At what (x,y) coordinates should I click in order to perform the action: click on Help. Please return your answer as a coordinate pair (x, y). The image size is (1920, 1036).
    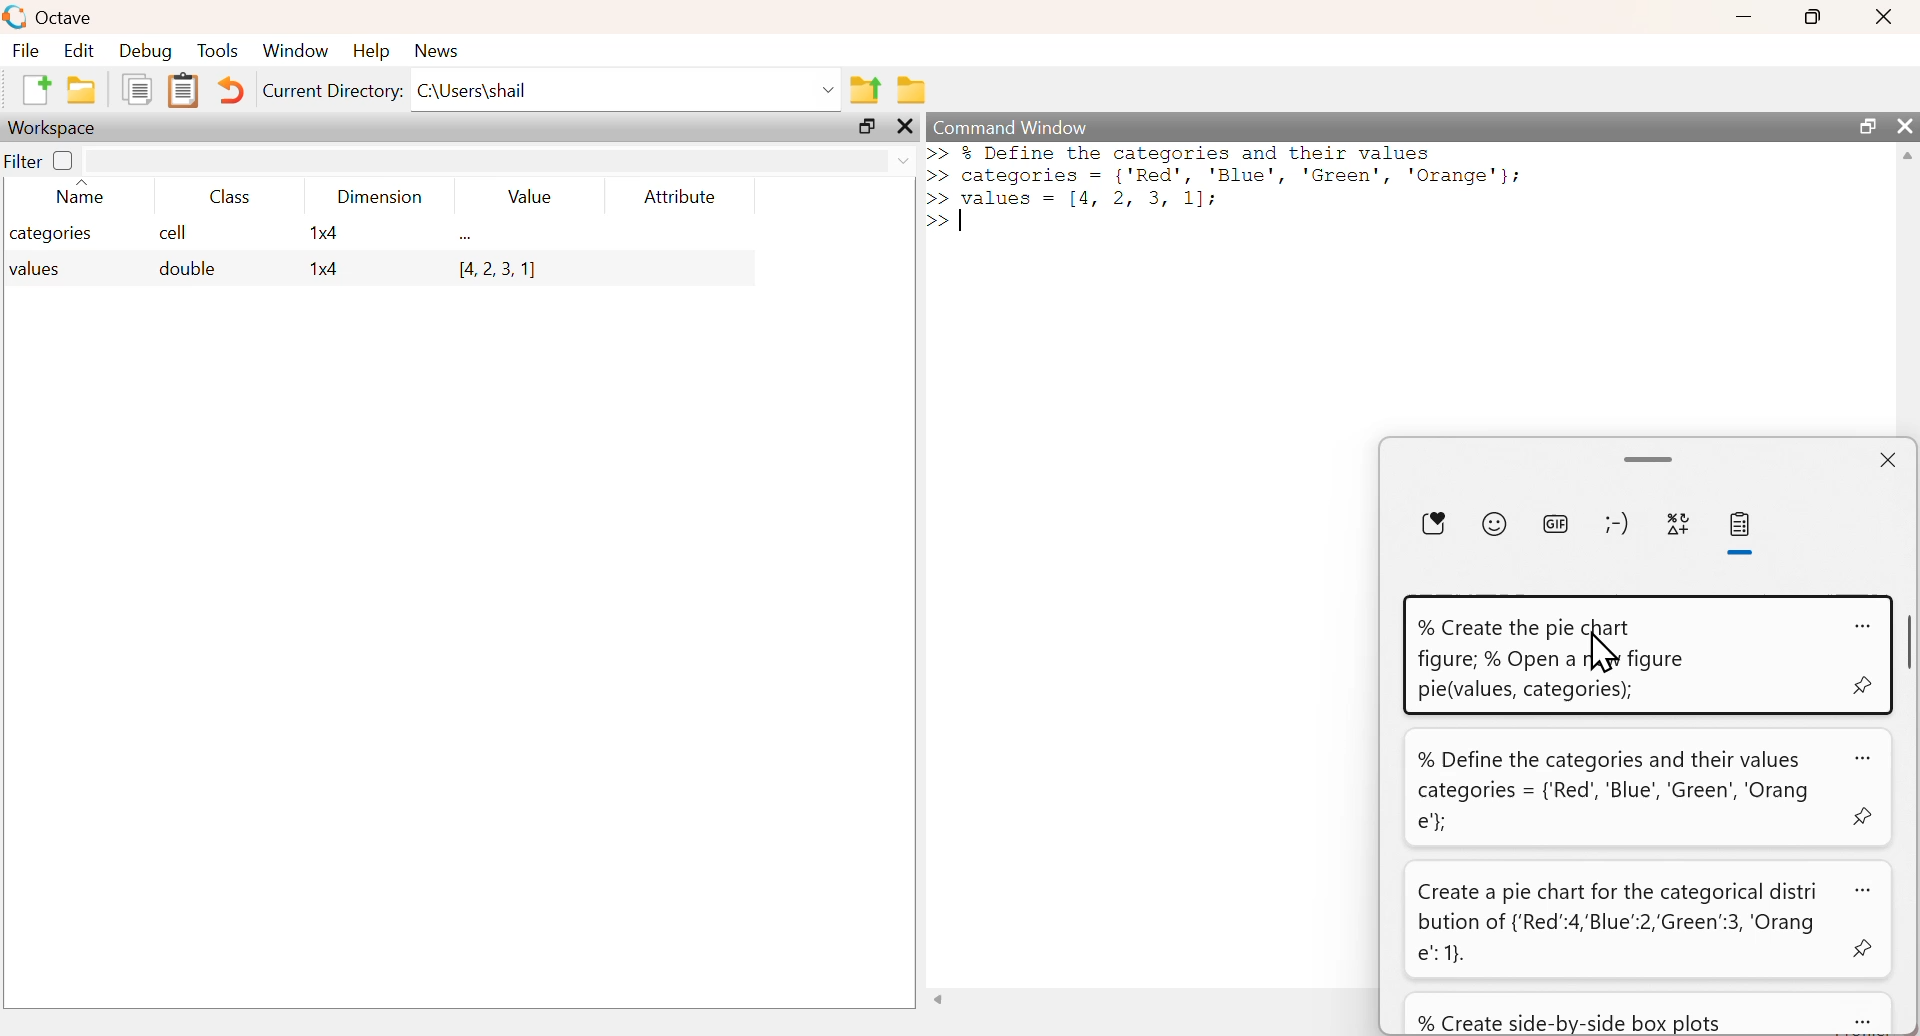
    Looking at the image, I should click on (372, 51).